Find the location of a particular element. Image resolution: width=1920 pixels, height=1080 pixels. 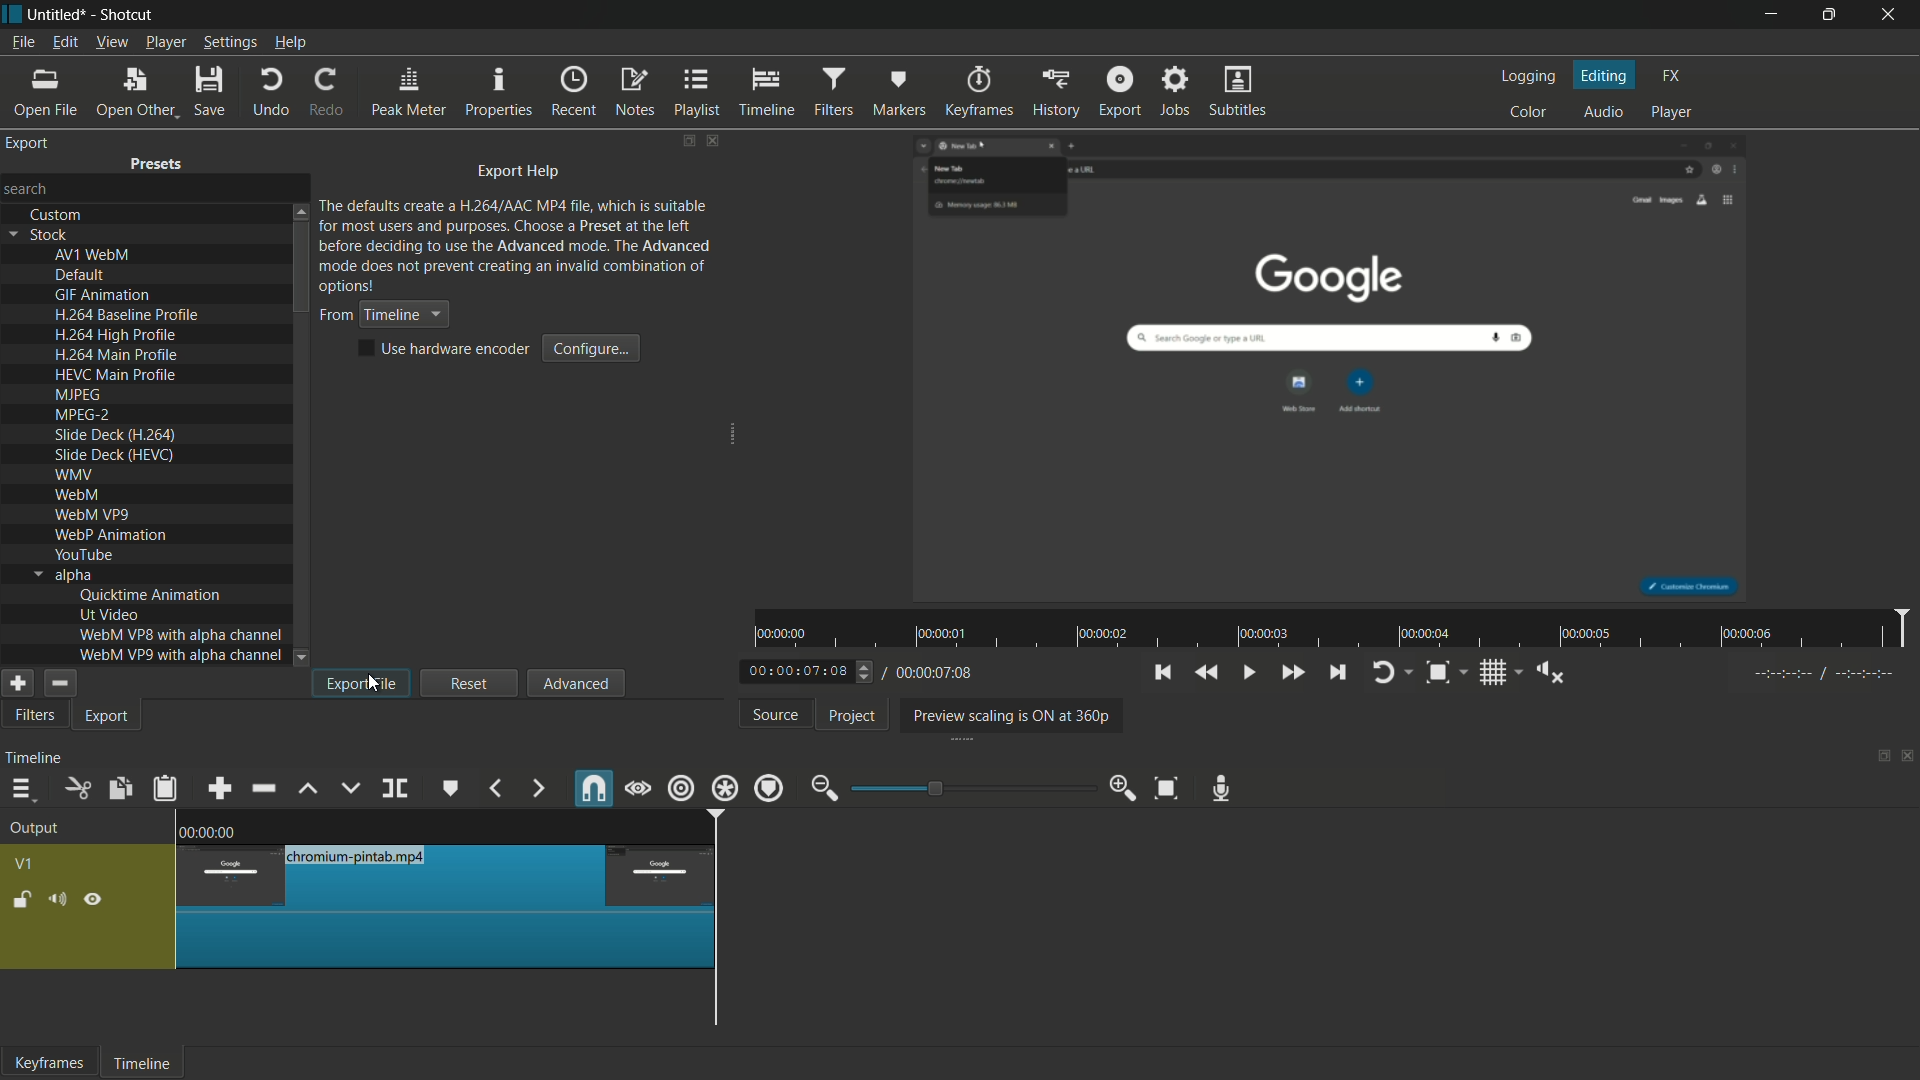

export is located at coordinates (109, 717).